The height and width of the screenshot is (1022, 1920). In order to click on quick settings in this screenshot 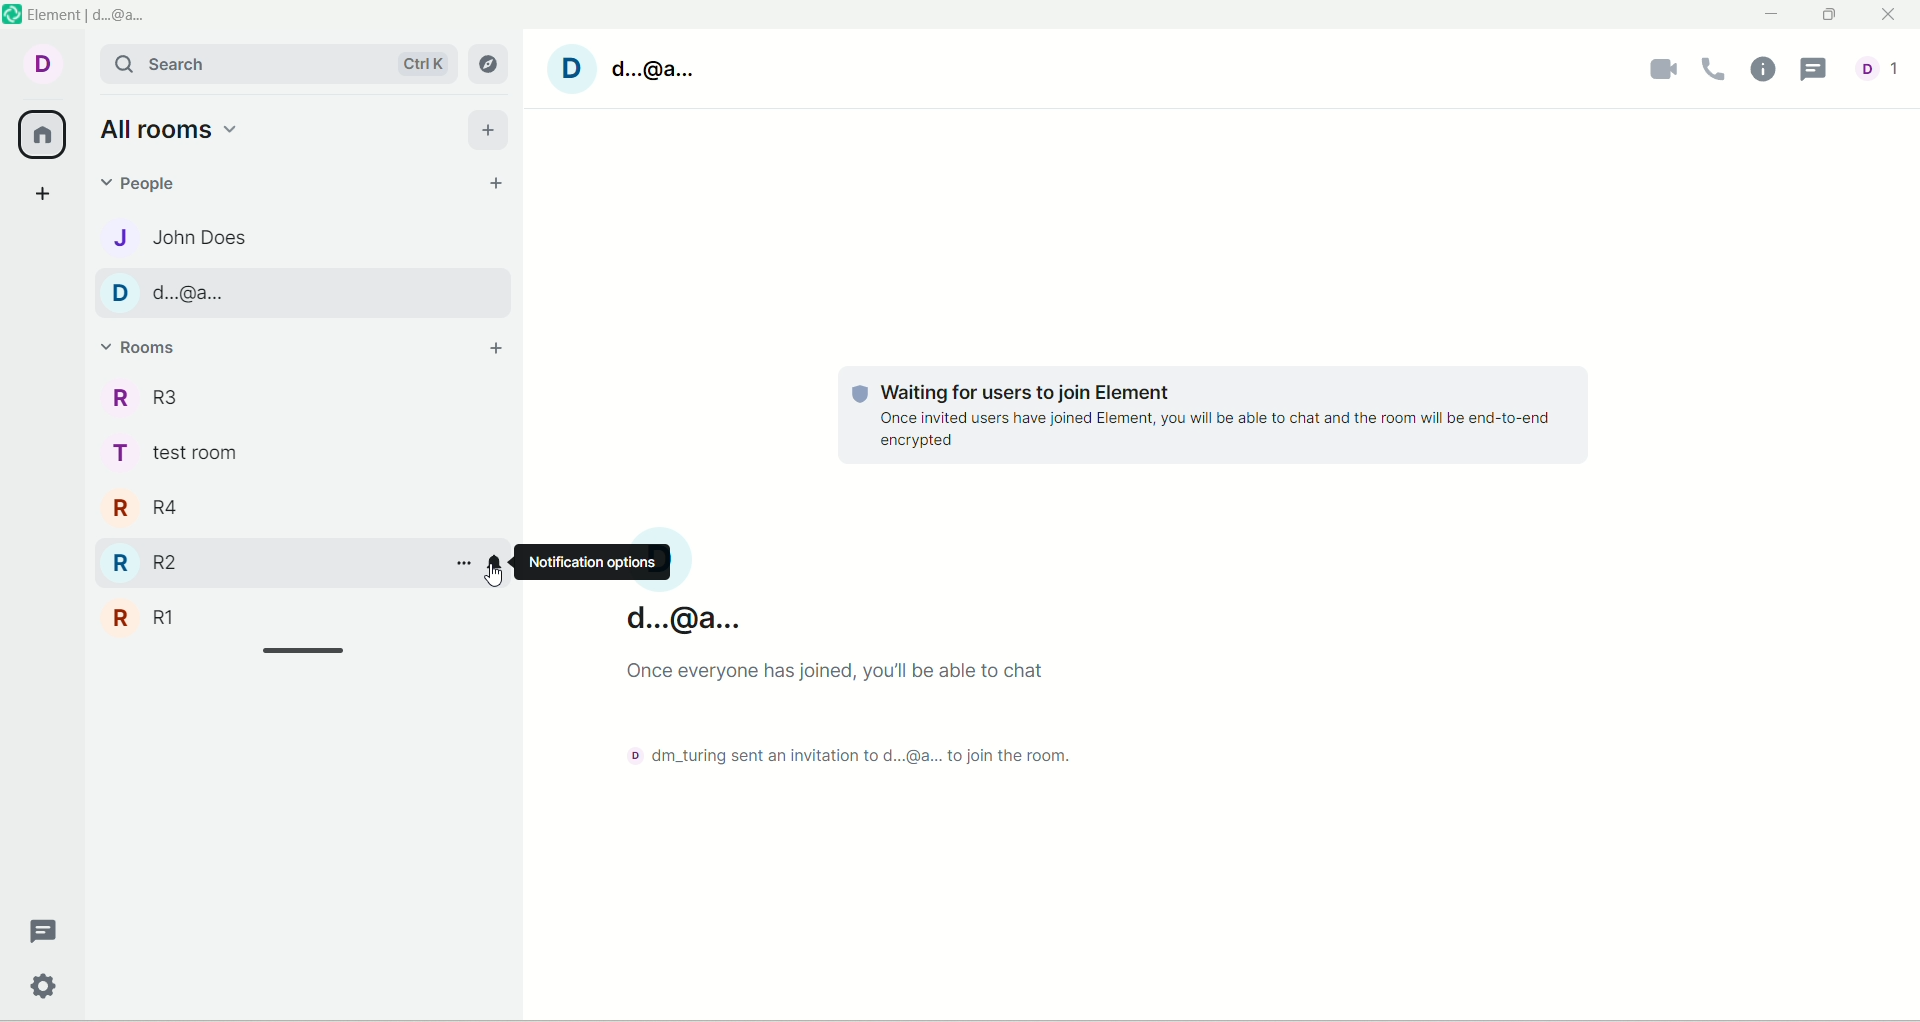, I will do `click(44, 988)`.